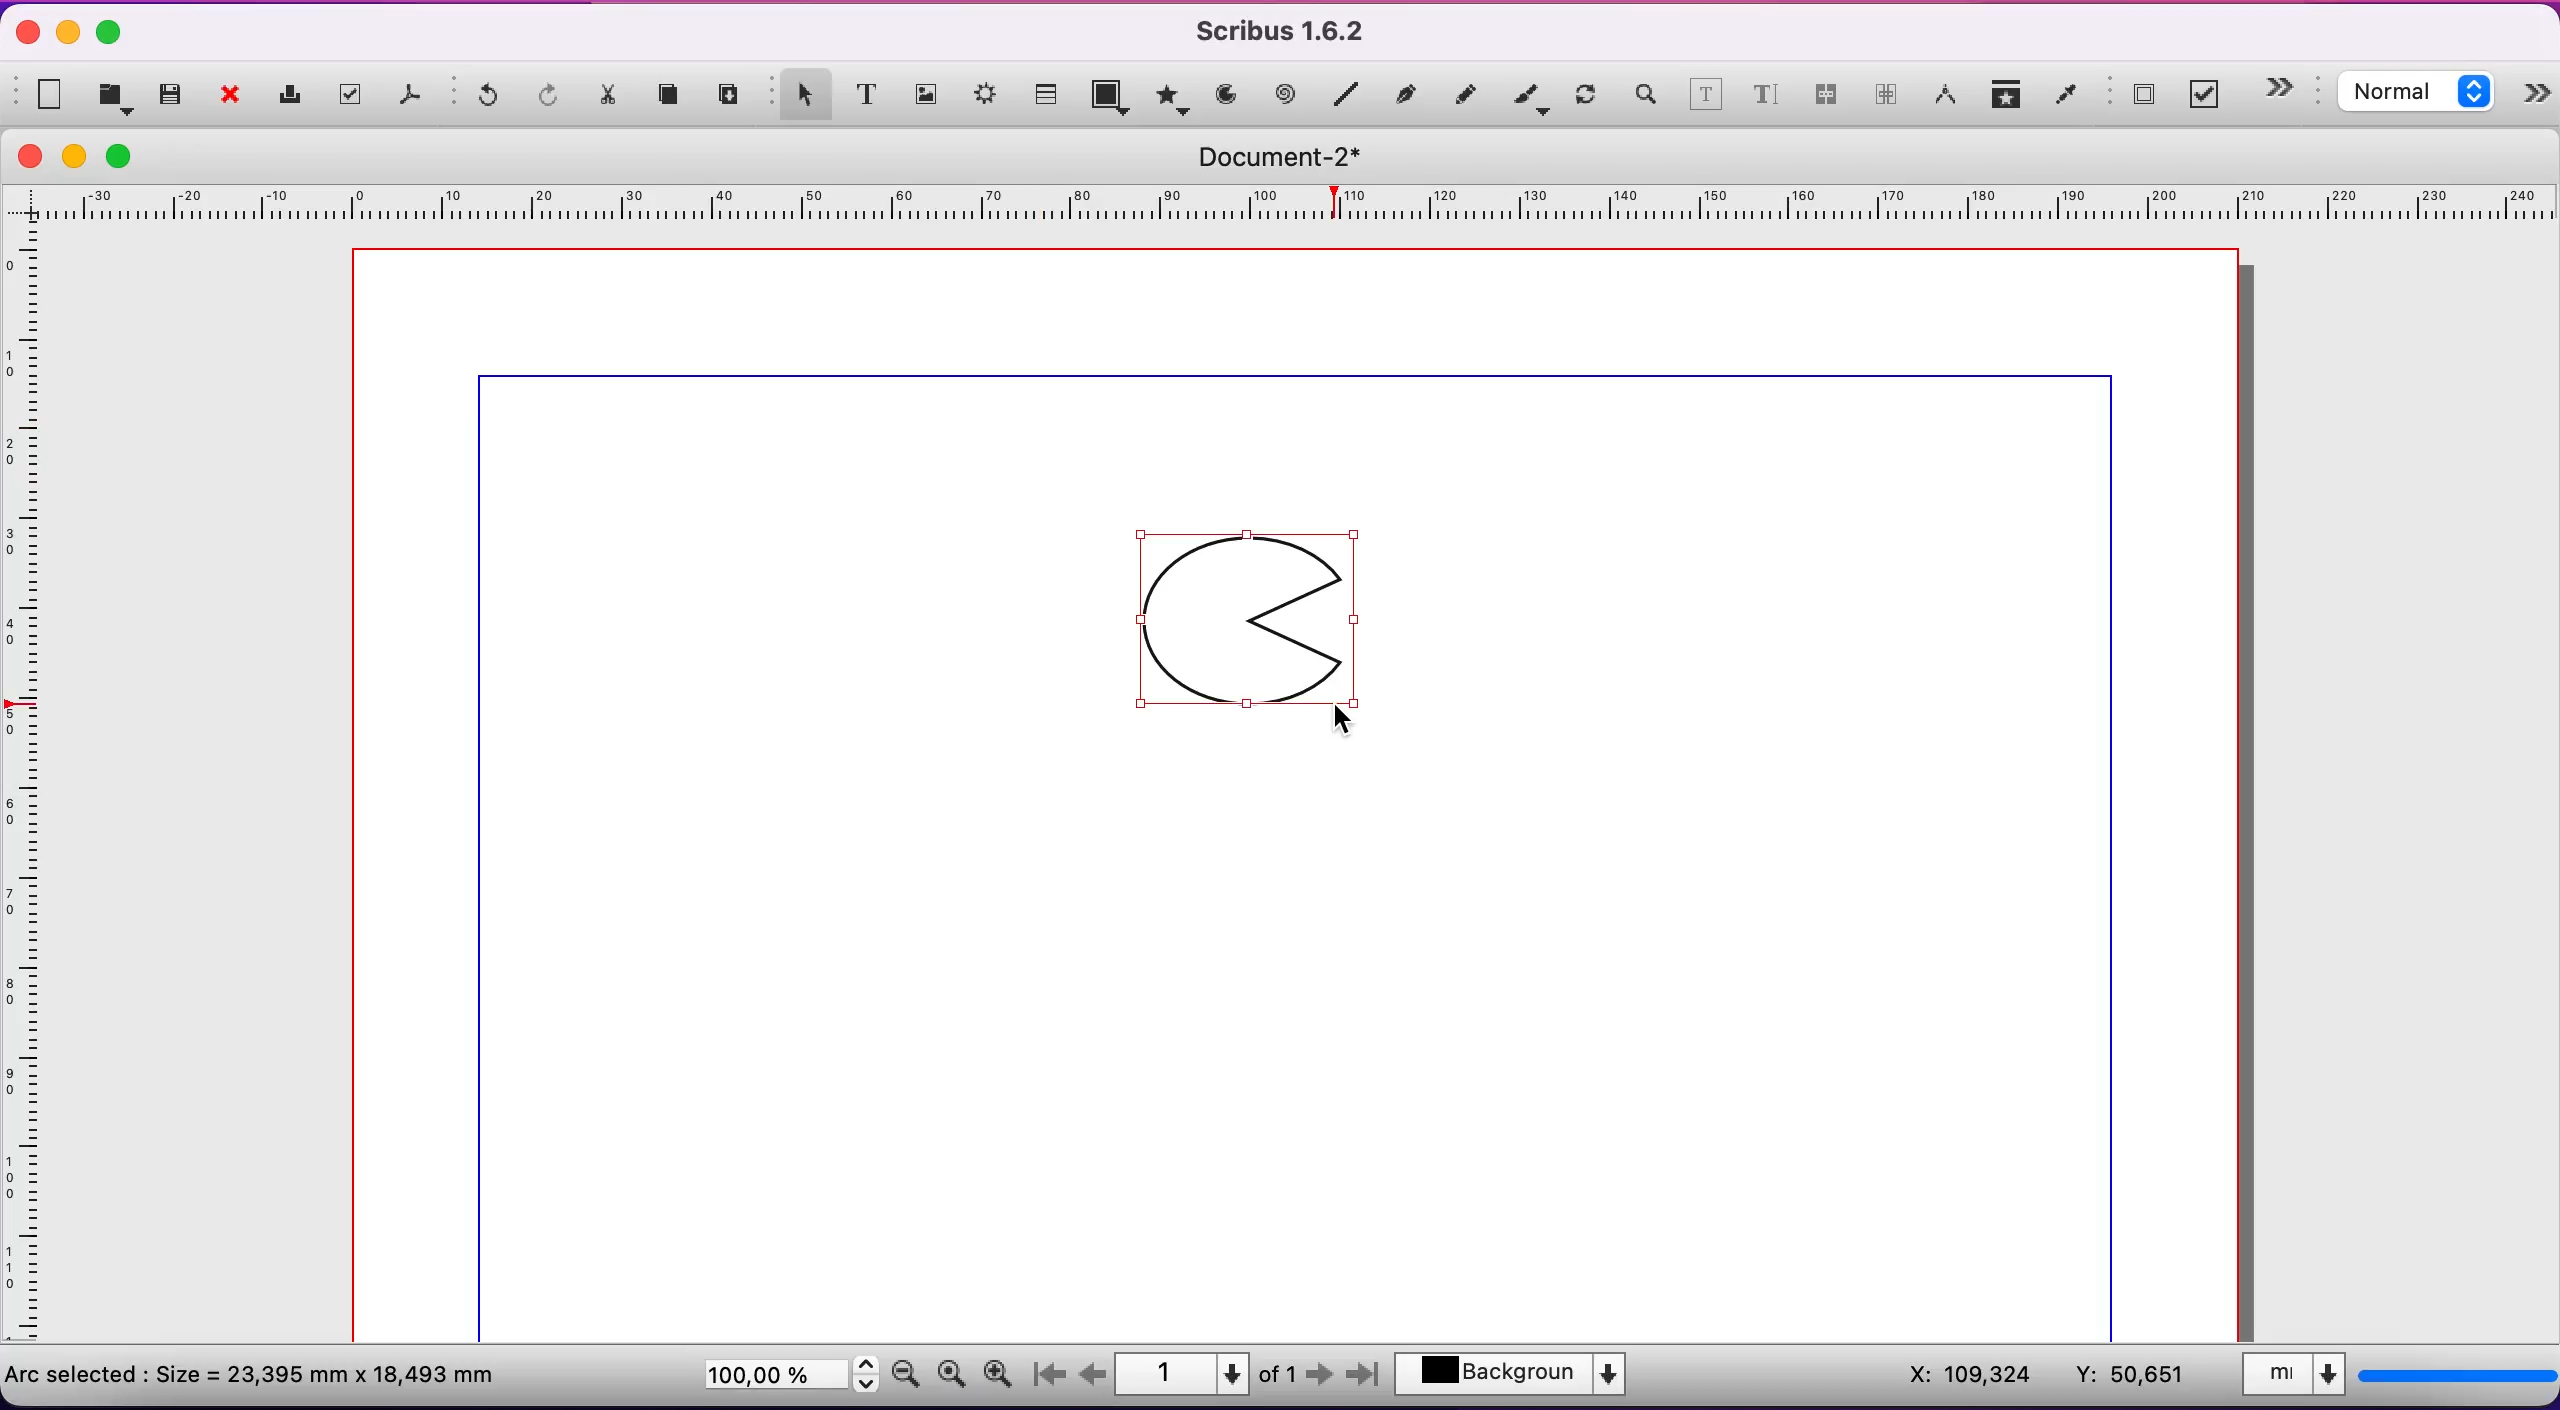 Image resolution: width=2560 pixels, height=1410 pixels. What do you see at coordinates (1523, 1377) in the screenshot?
I see `background` at bounding box center [1523, 1377].